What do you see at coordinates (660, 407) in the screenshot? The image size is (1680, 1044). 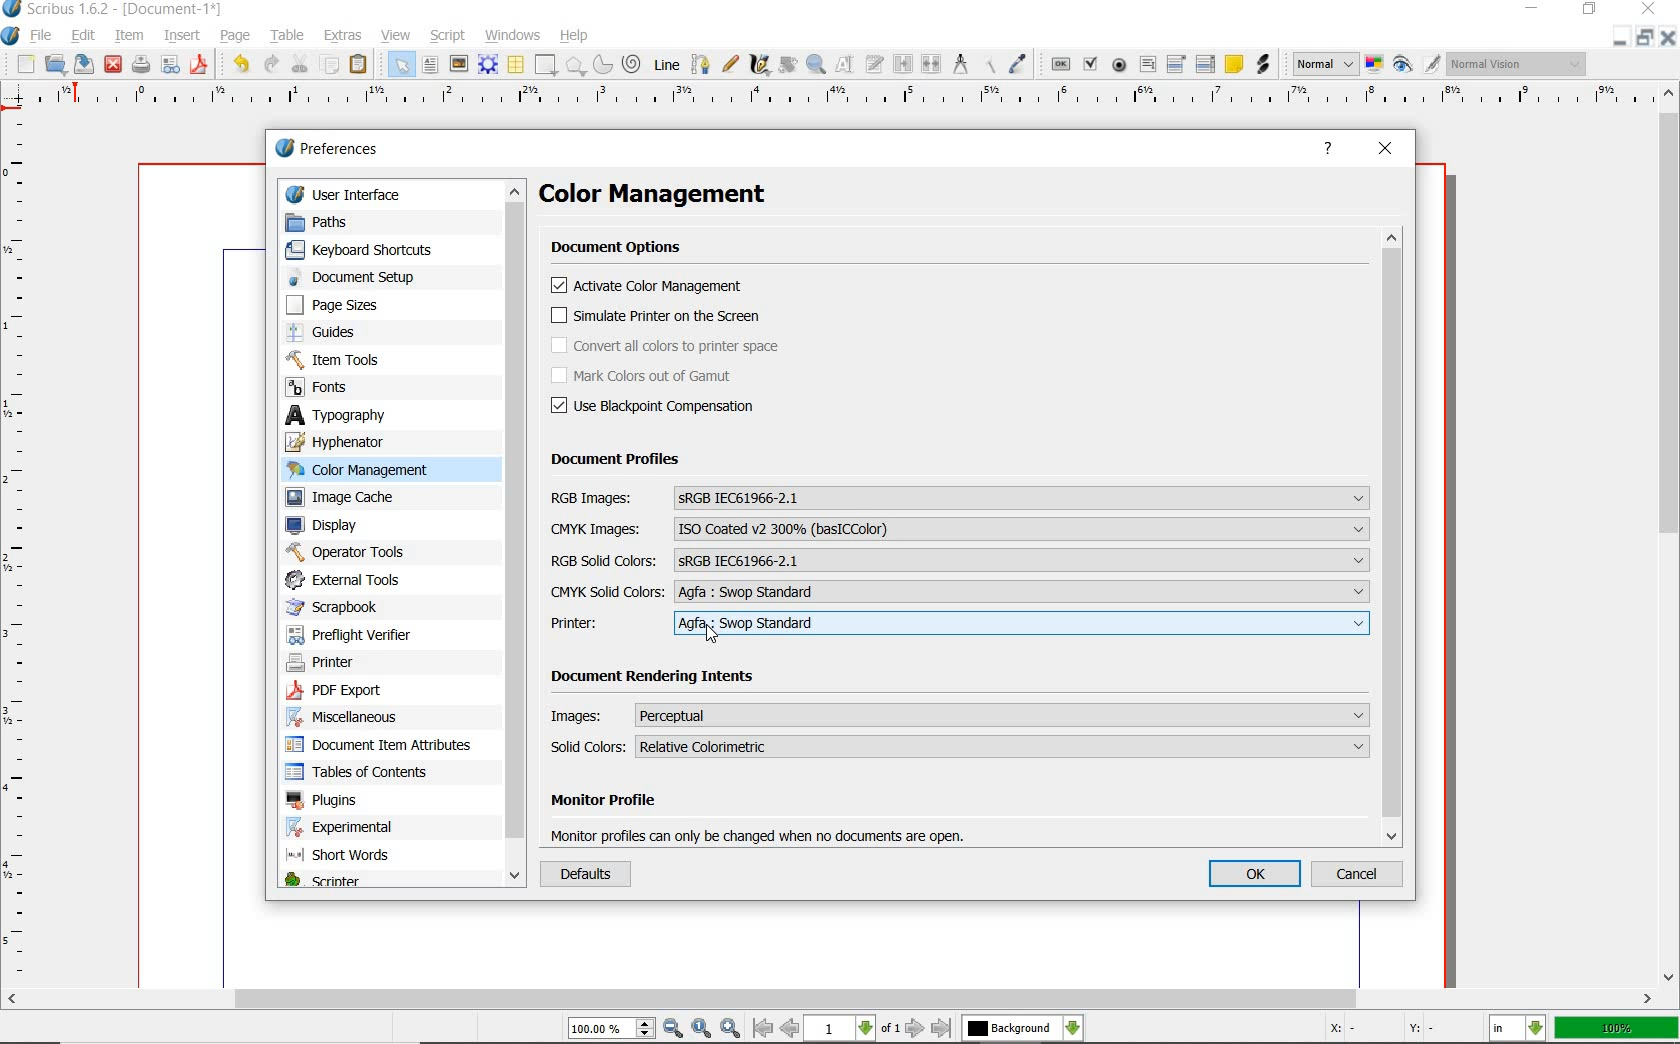 I see `Use Blackpoint compensation` at bounding box center [660, 407].